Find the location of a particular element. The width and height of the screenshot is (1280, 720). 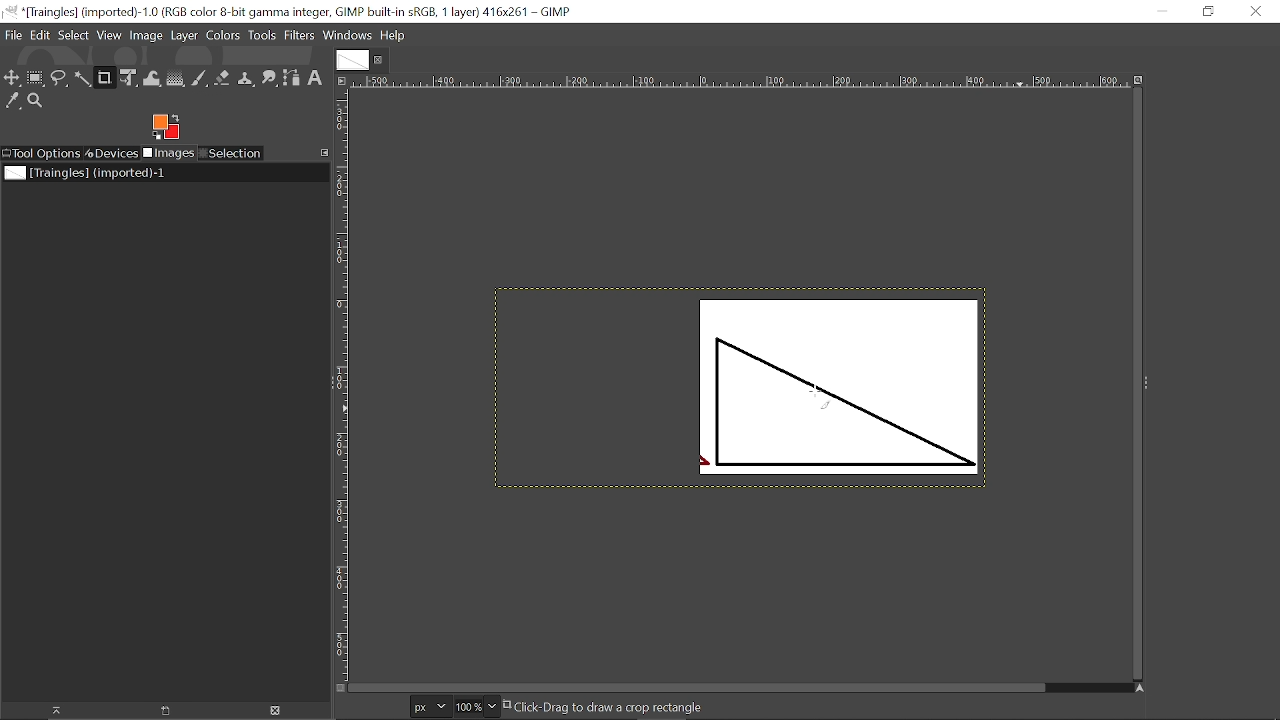

Zoom image when window size changes is located at coordinates (1140, 77).